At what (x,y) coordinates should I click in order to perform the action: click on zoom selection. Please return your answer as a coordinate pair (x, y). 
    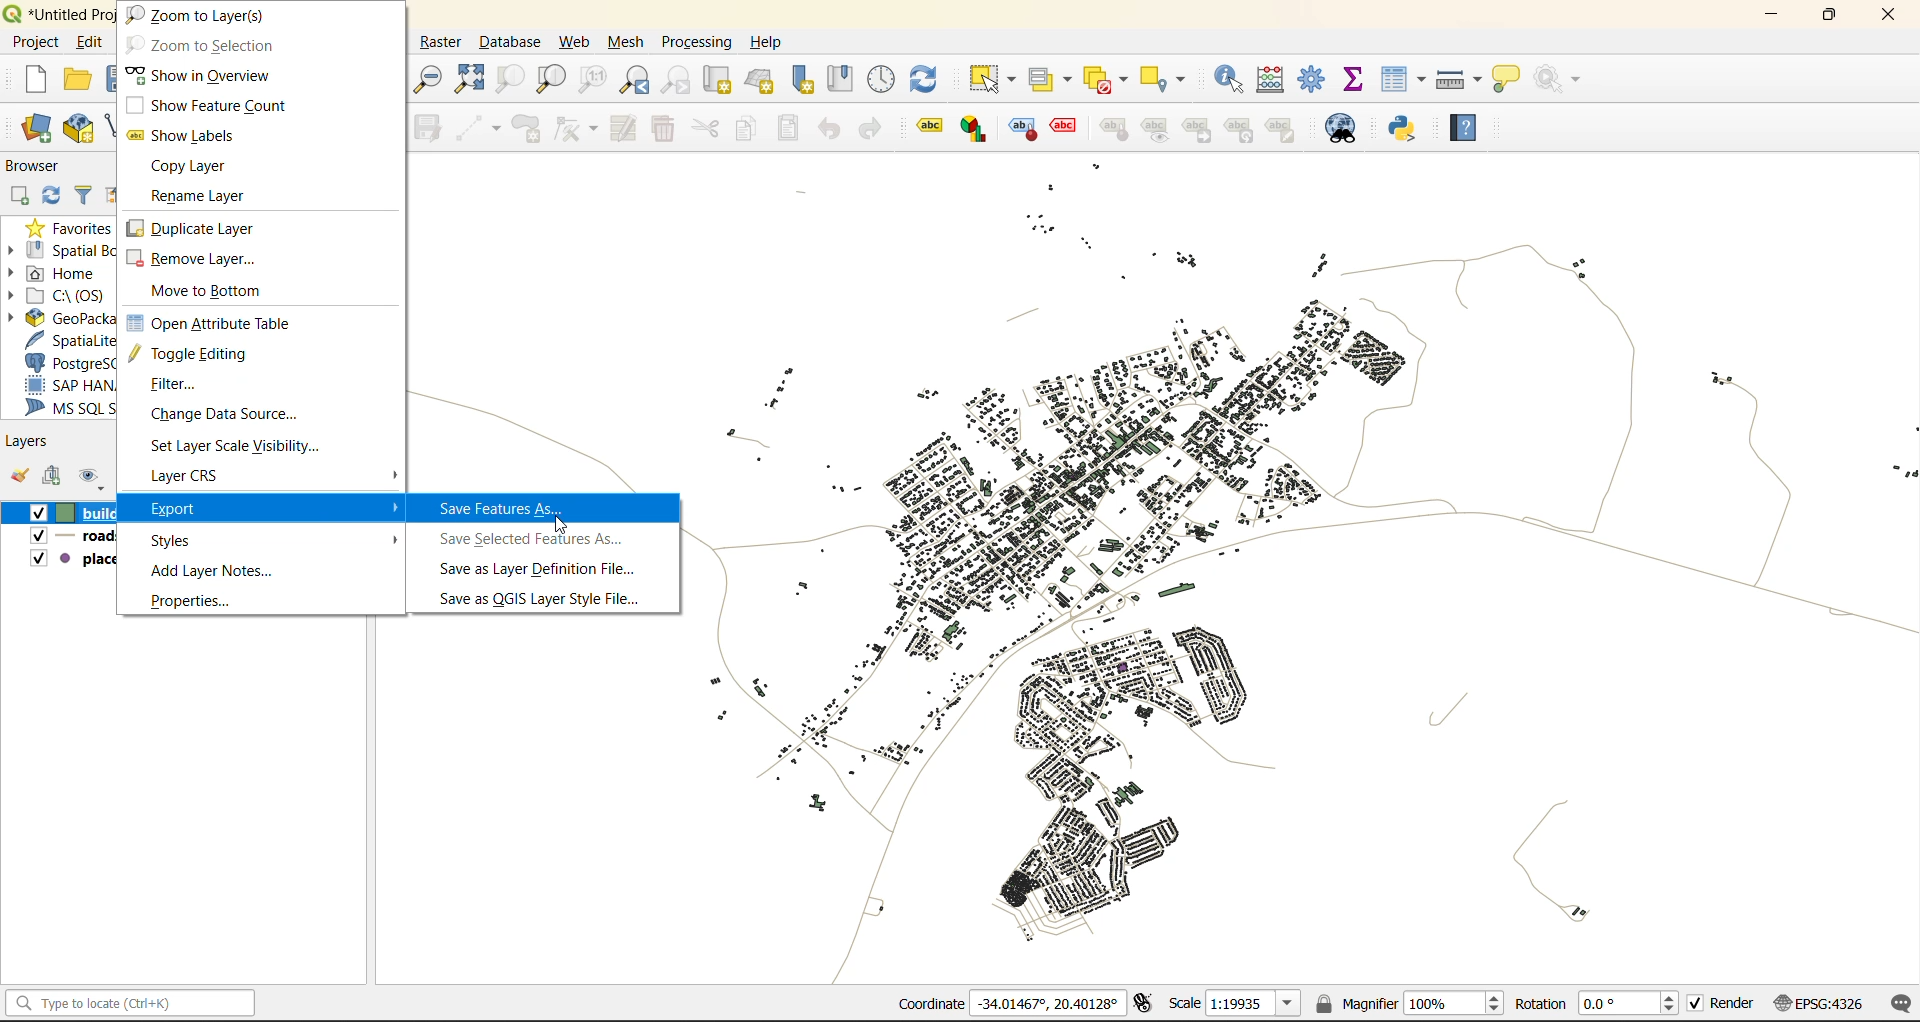
    Looking at the image, I should click on (505, 79).